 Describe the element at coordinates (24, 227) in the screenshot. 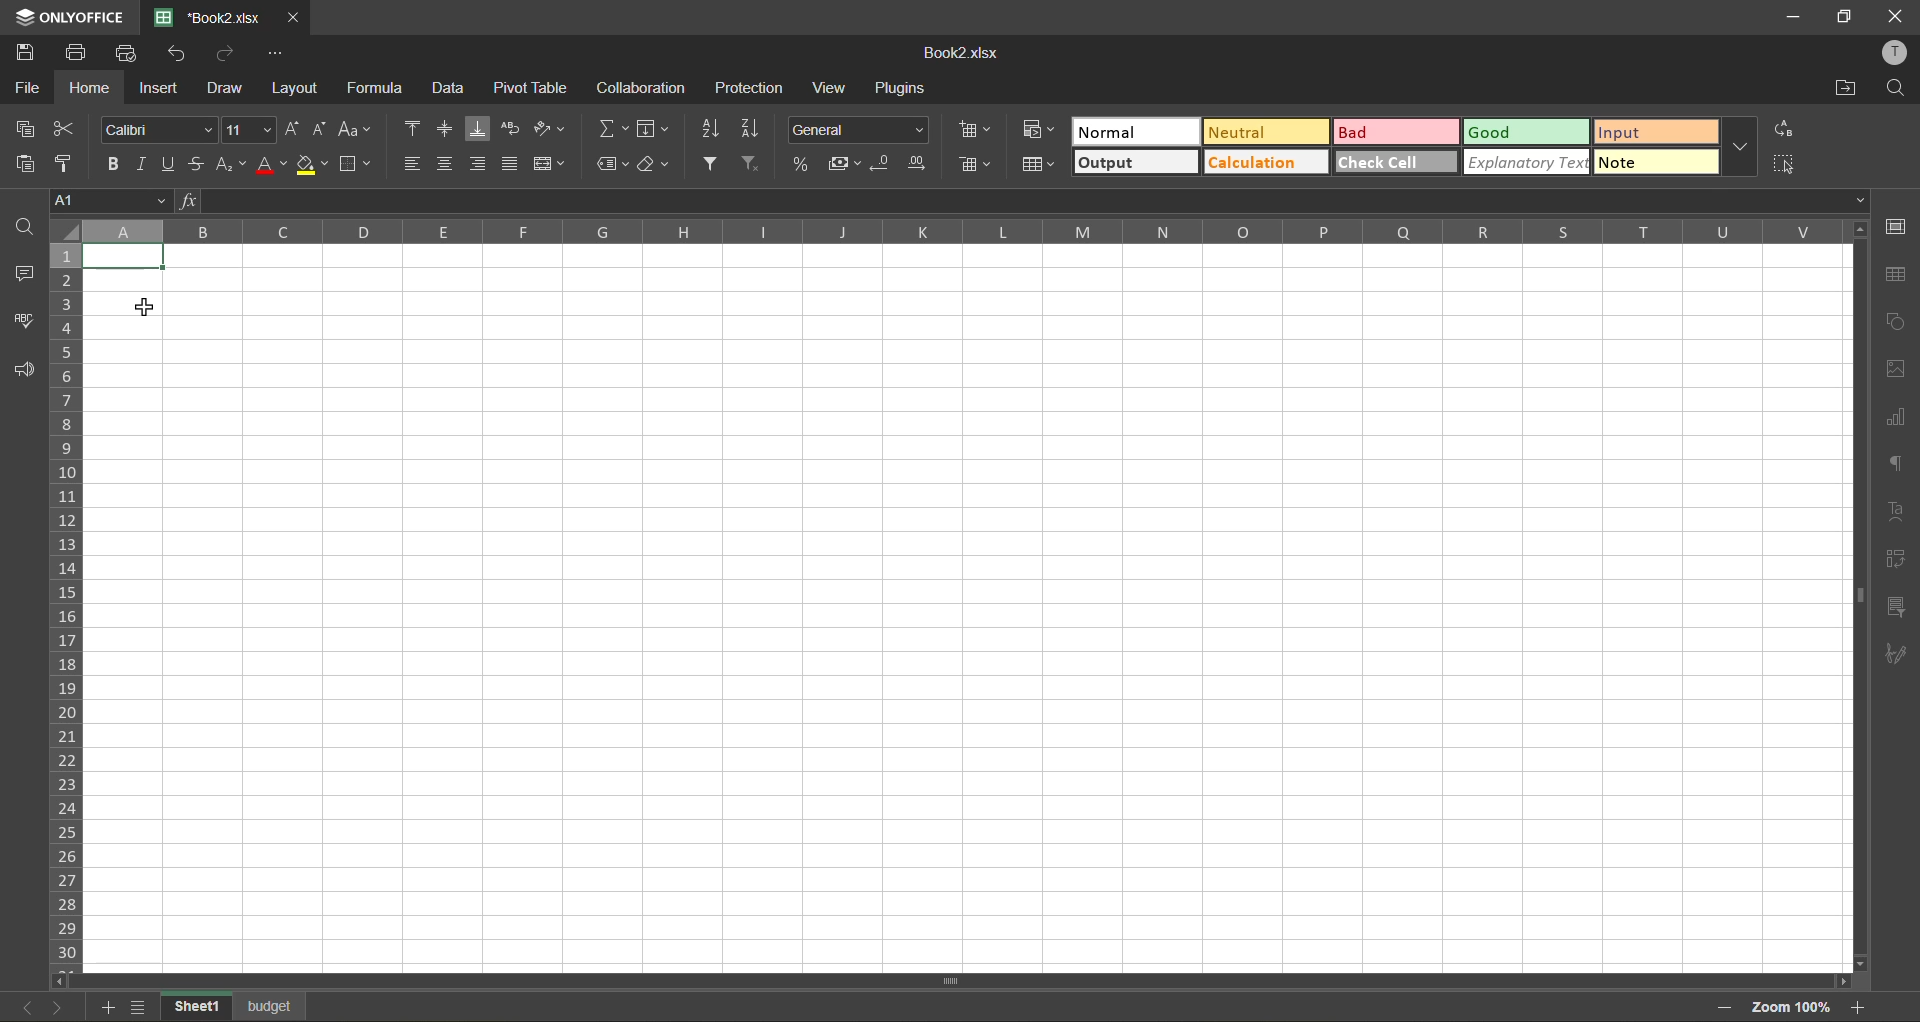

I see `find` at that location.